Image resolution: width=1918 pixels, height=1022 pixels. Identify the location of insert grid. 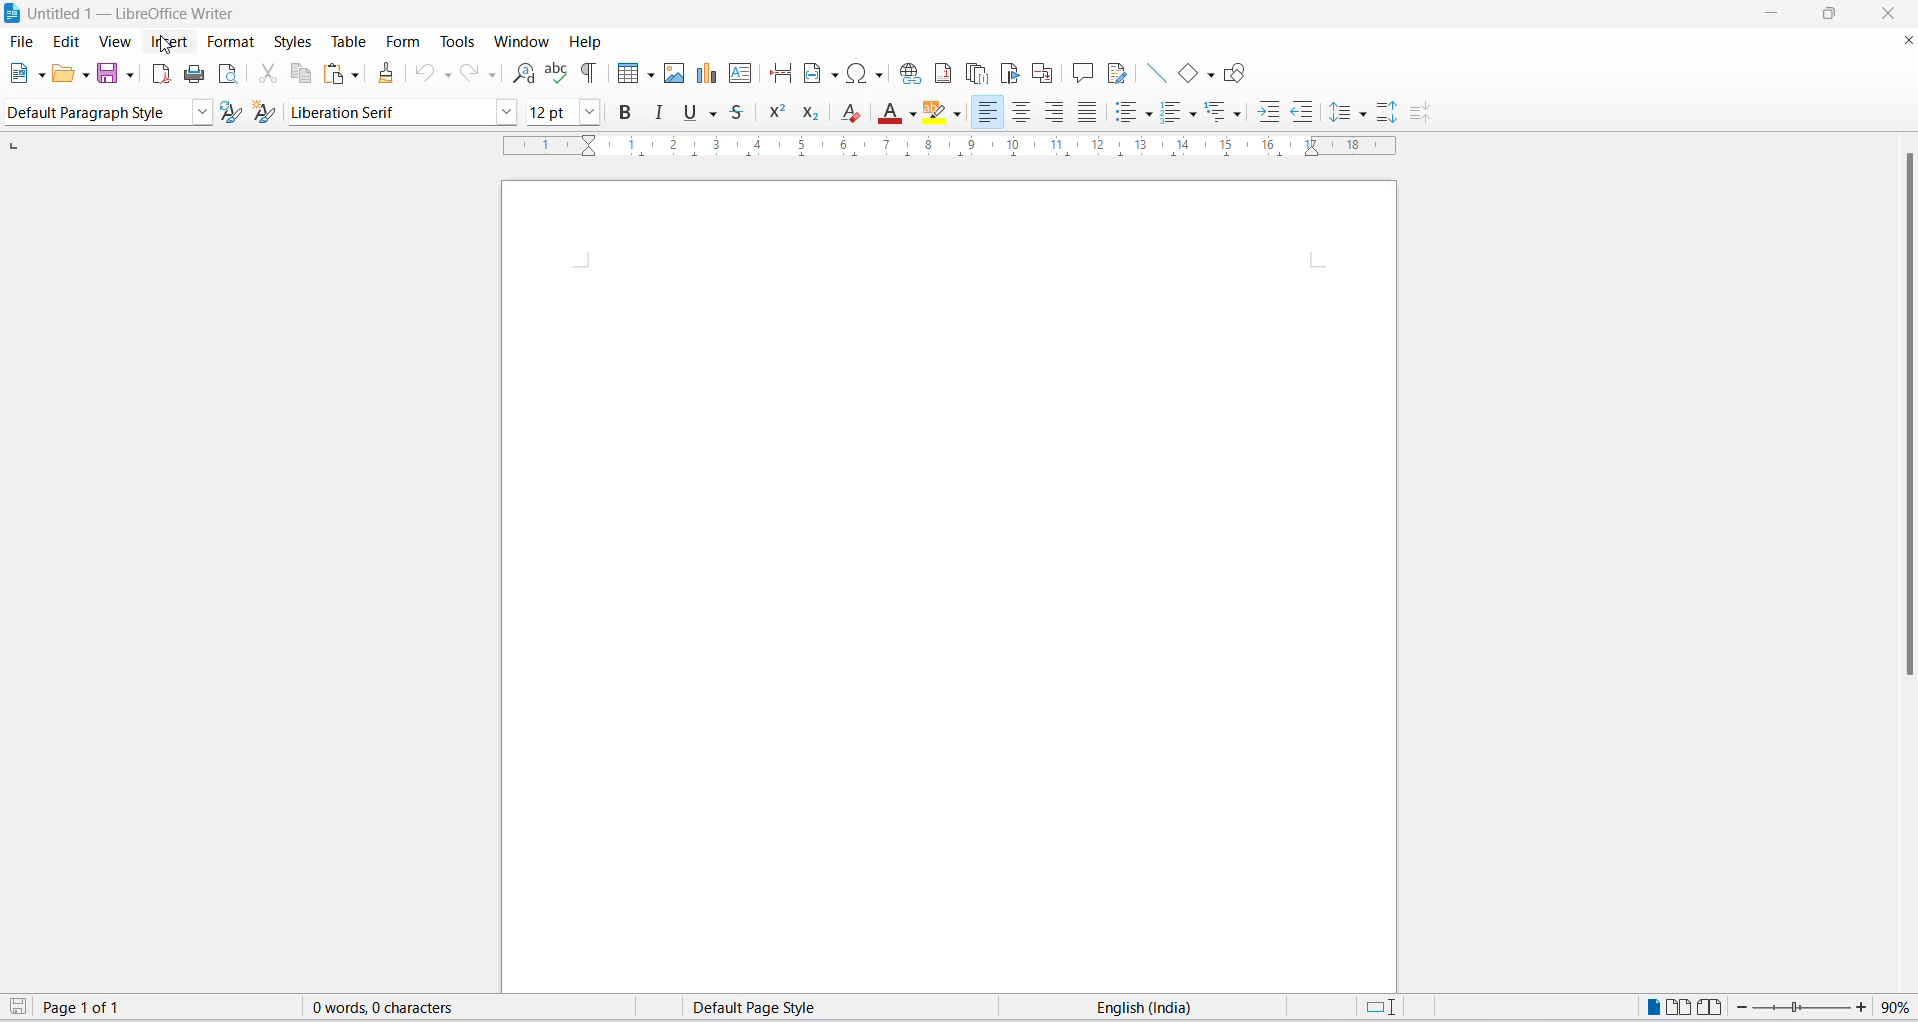
(623, 74).